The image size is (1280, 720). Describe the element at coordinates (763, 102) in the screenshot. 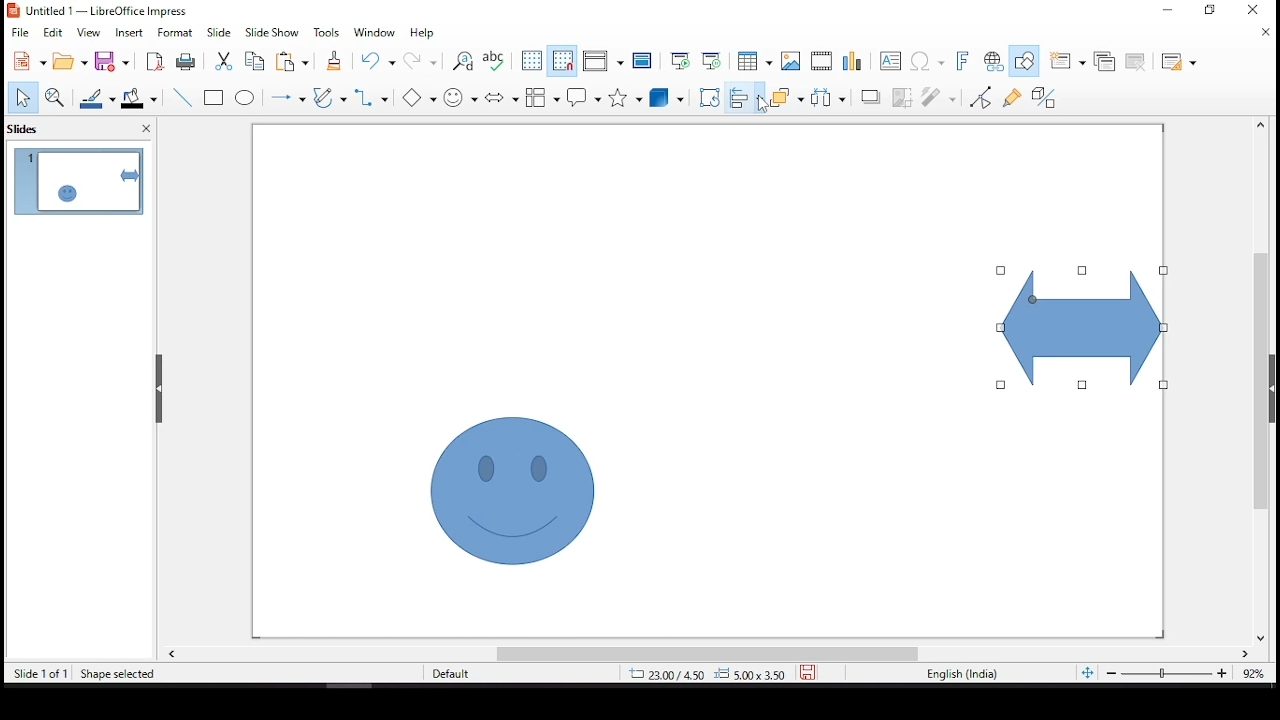

I see `mouse pointer` at that location.